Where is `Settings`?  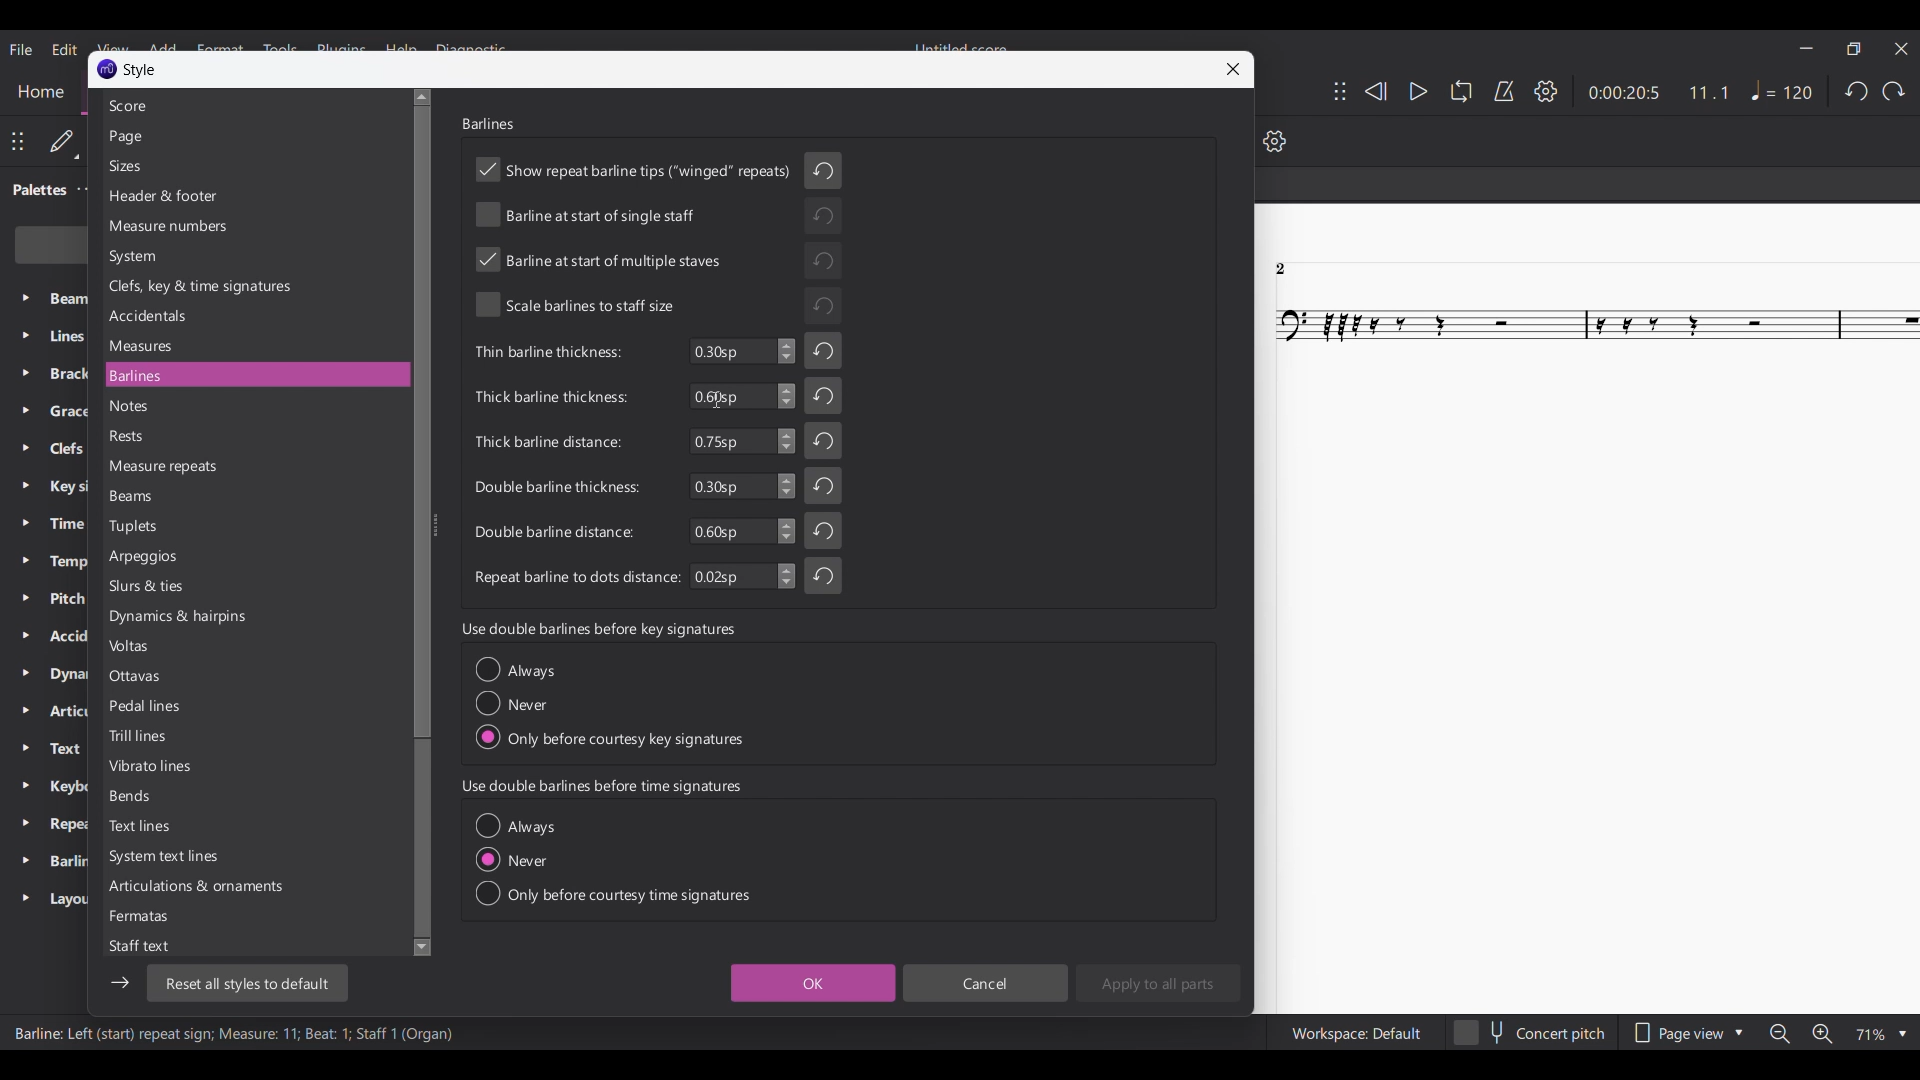
Settings is located at coordinates (1275, 140).